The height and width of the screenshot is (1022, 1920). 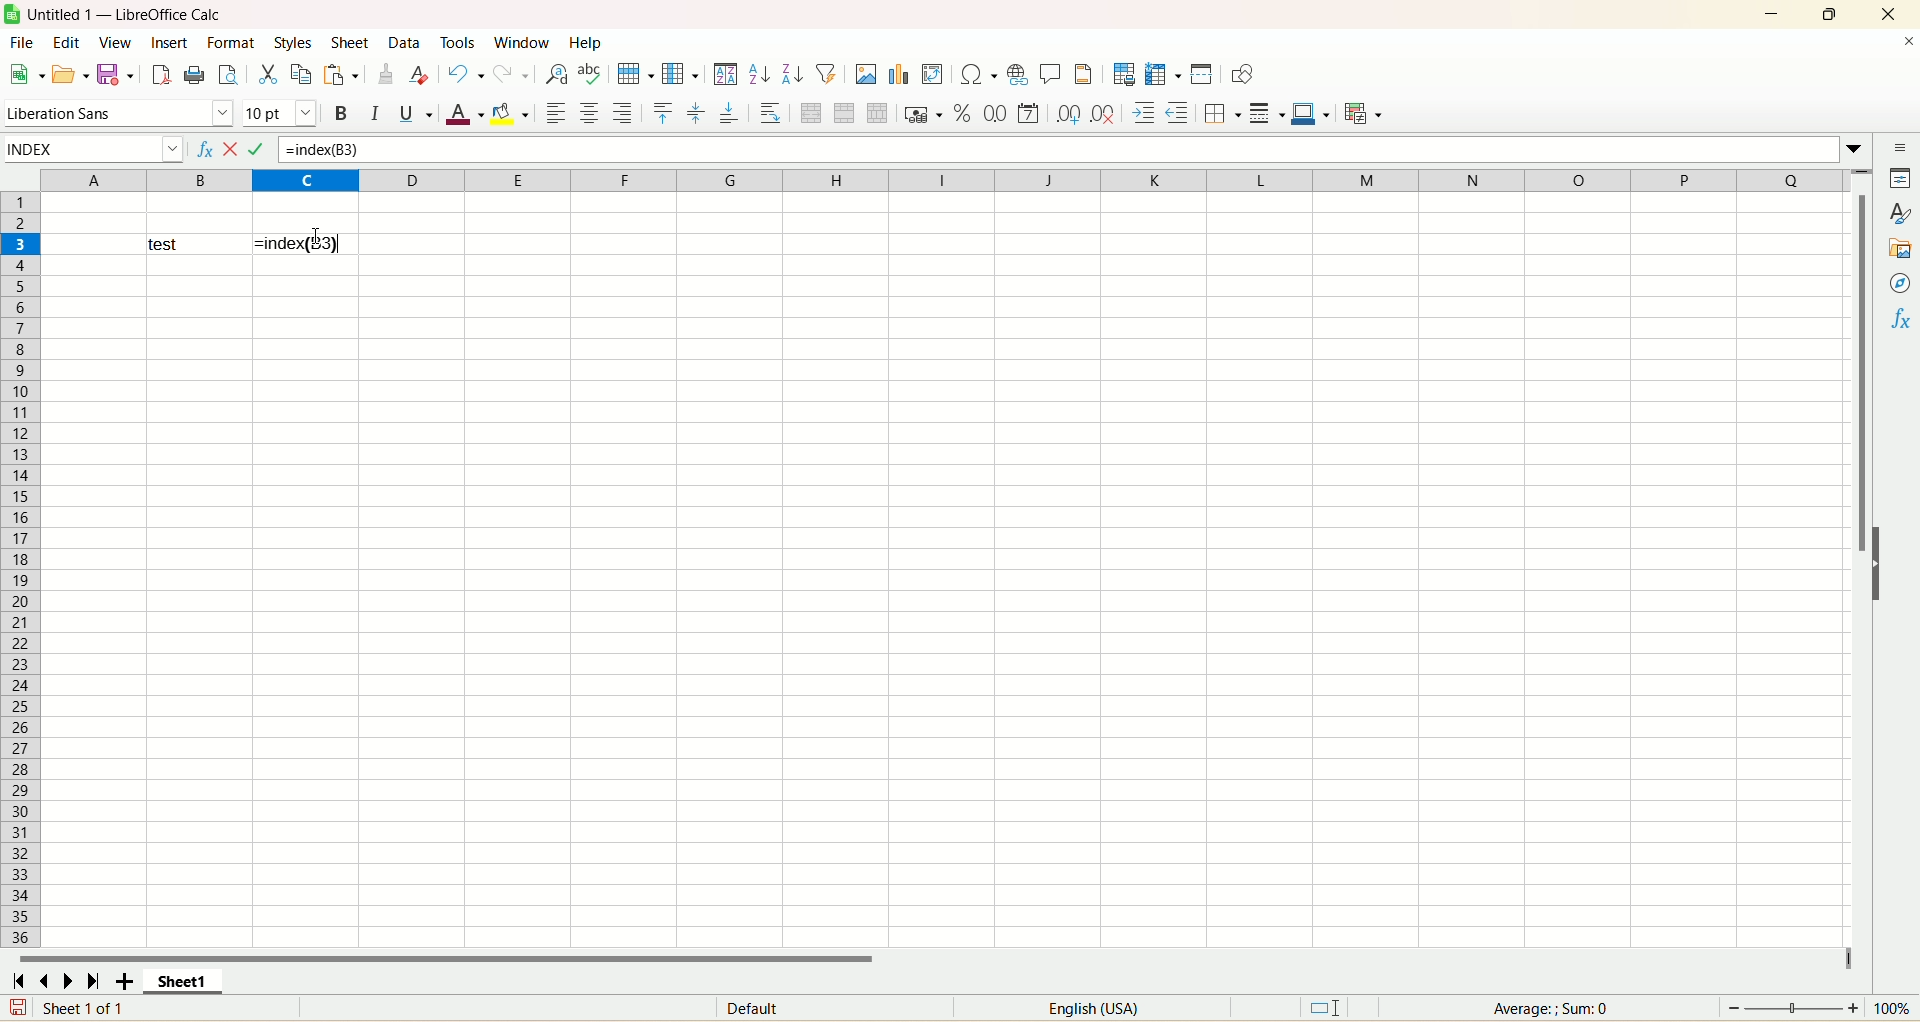 What do you see at coordinates (1163, 74) in the screenshot?
I see `Freeze rows and columns` at bounding box center [1163, 74].